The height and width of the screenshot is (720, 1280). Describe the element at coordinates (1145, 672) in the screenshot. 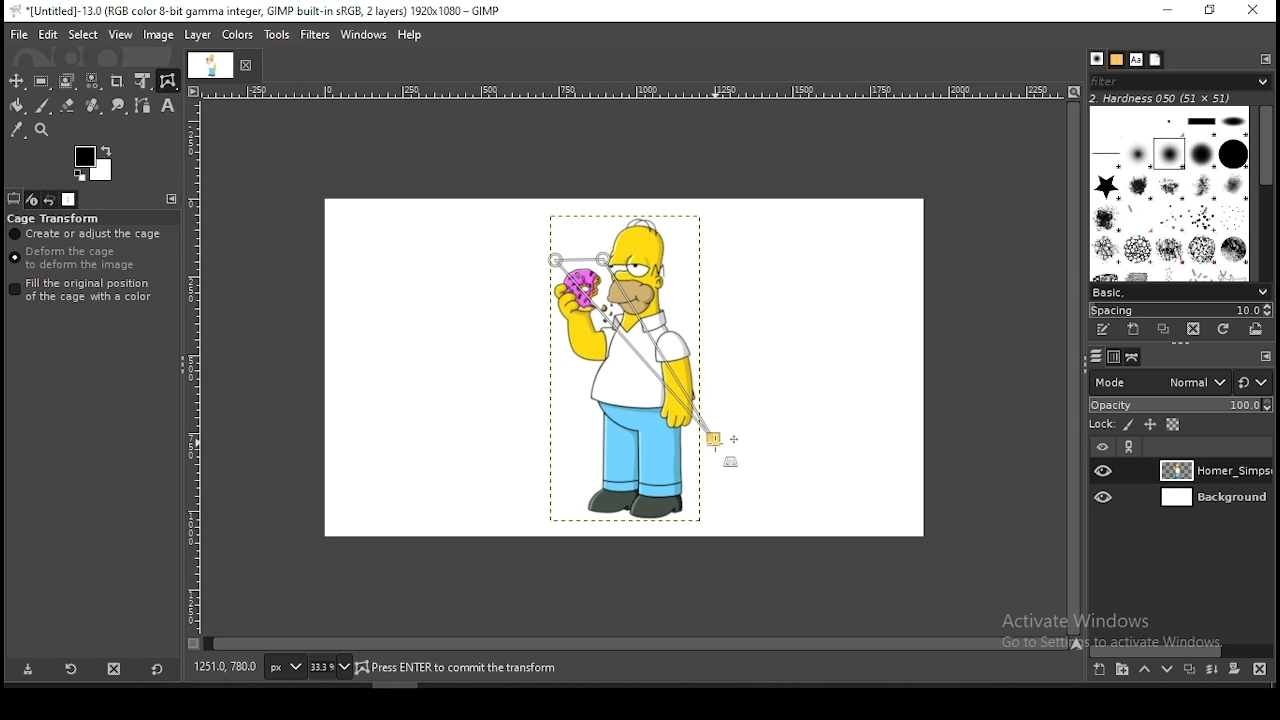

I see `move layer one step up` at that location.